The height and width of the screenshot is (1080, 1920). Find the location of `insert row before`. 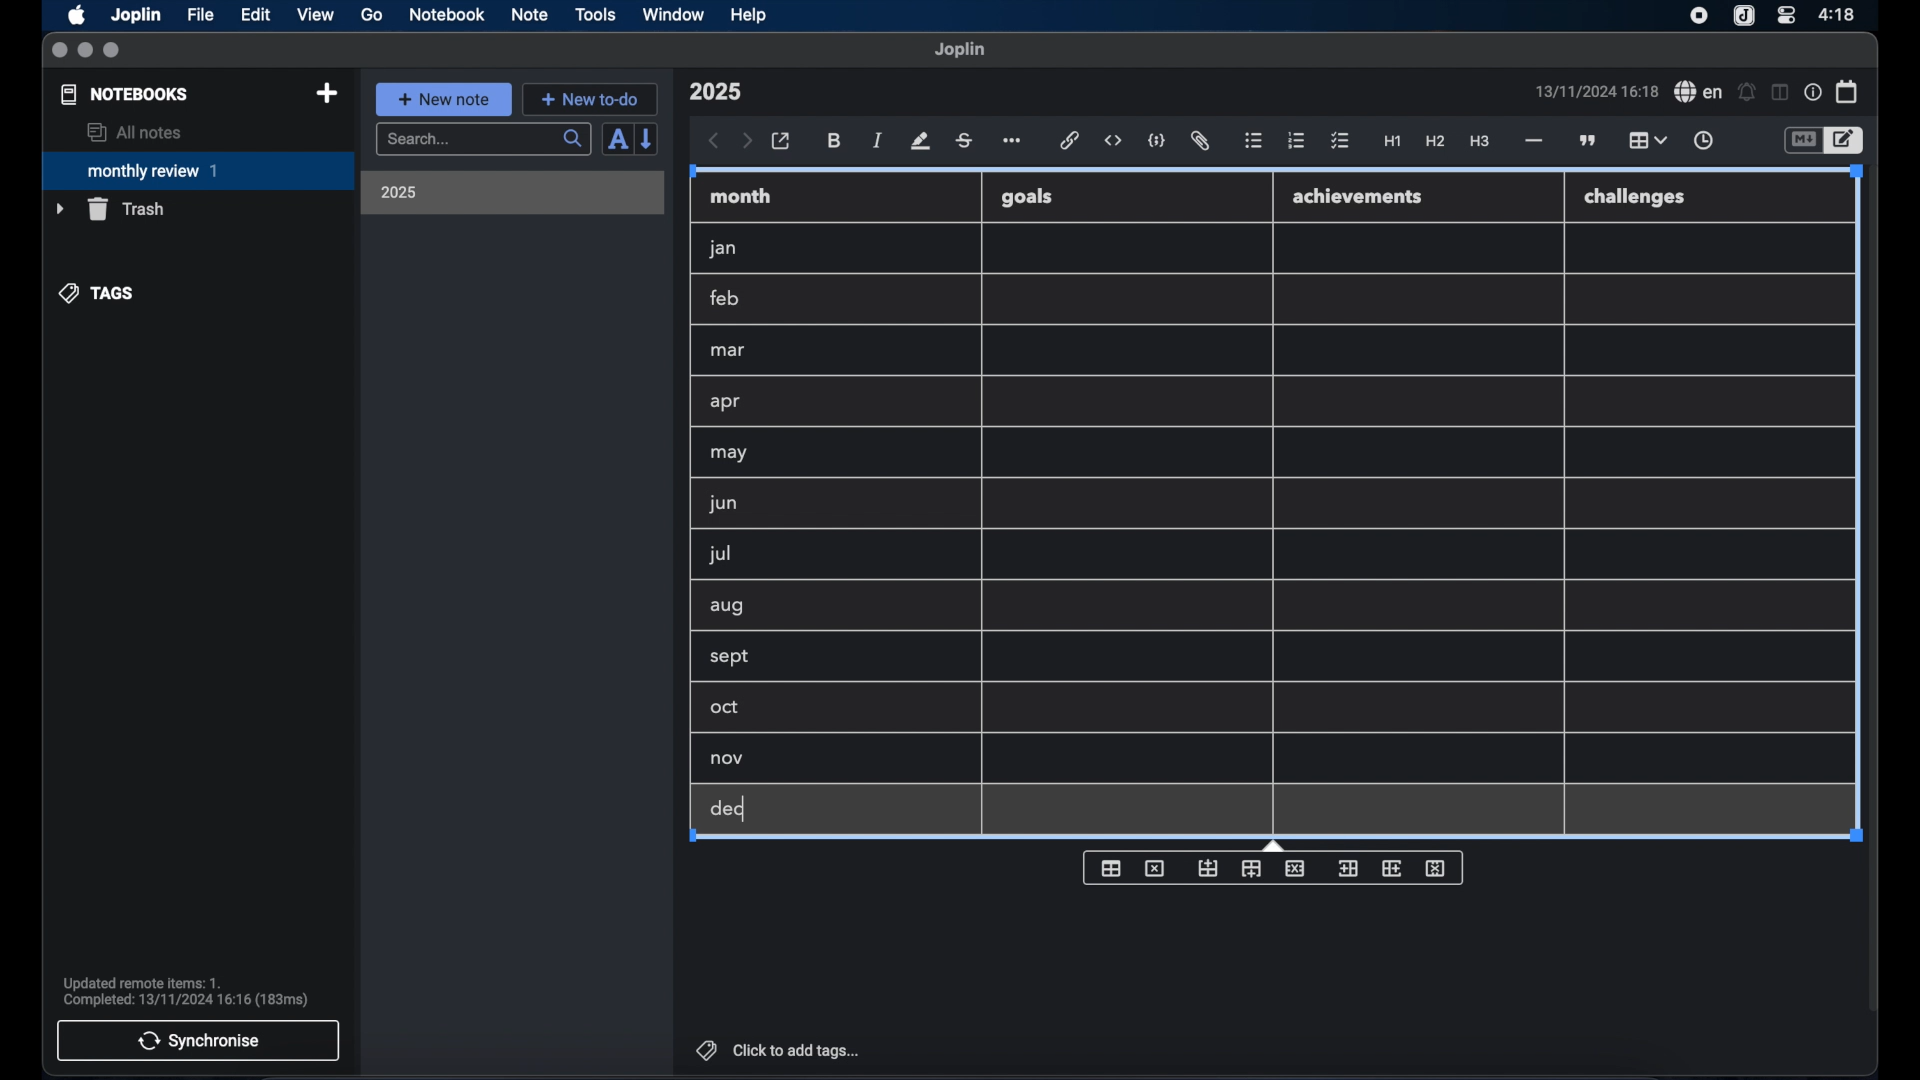

insert row before is located at coordinates (1208, 868).